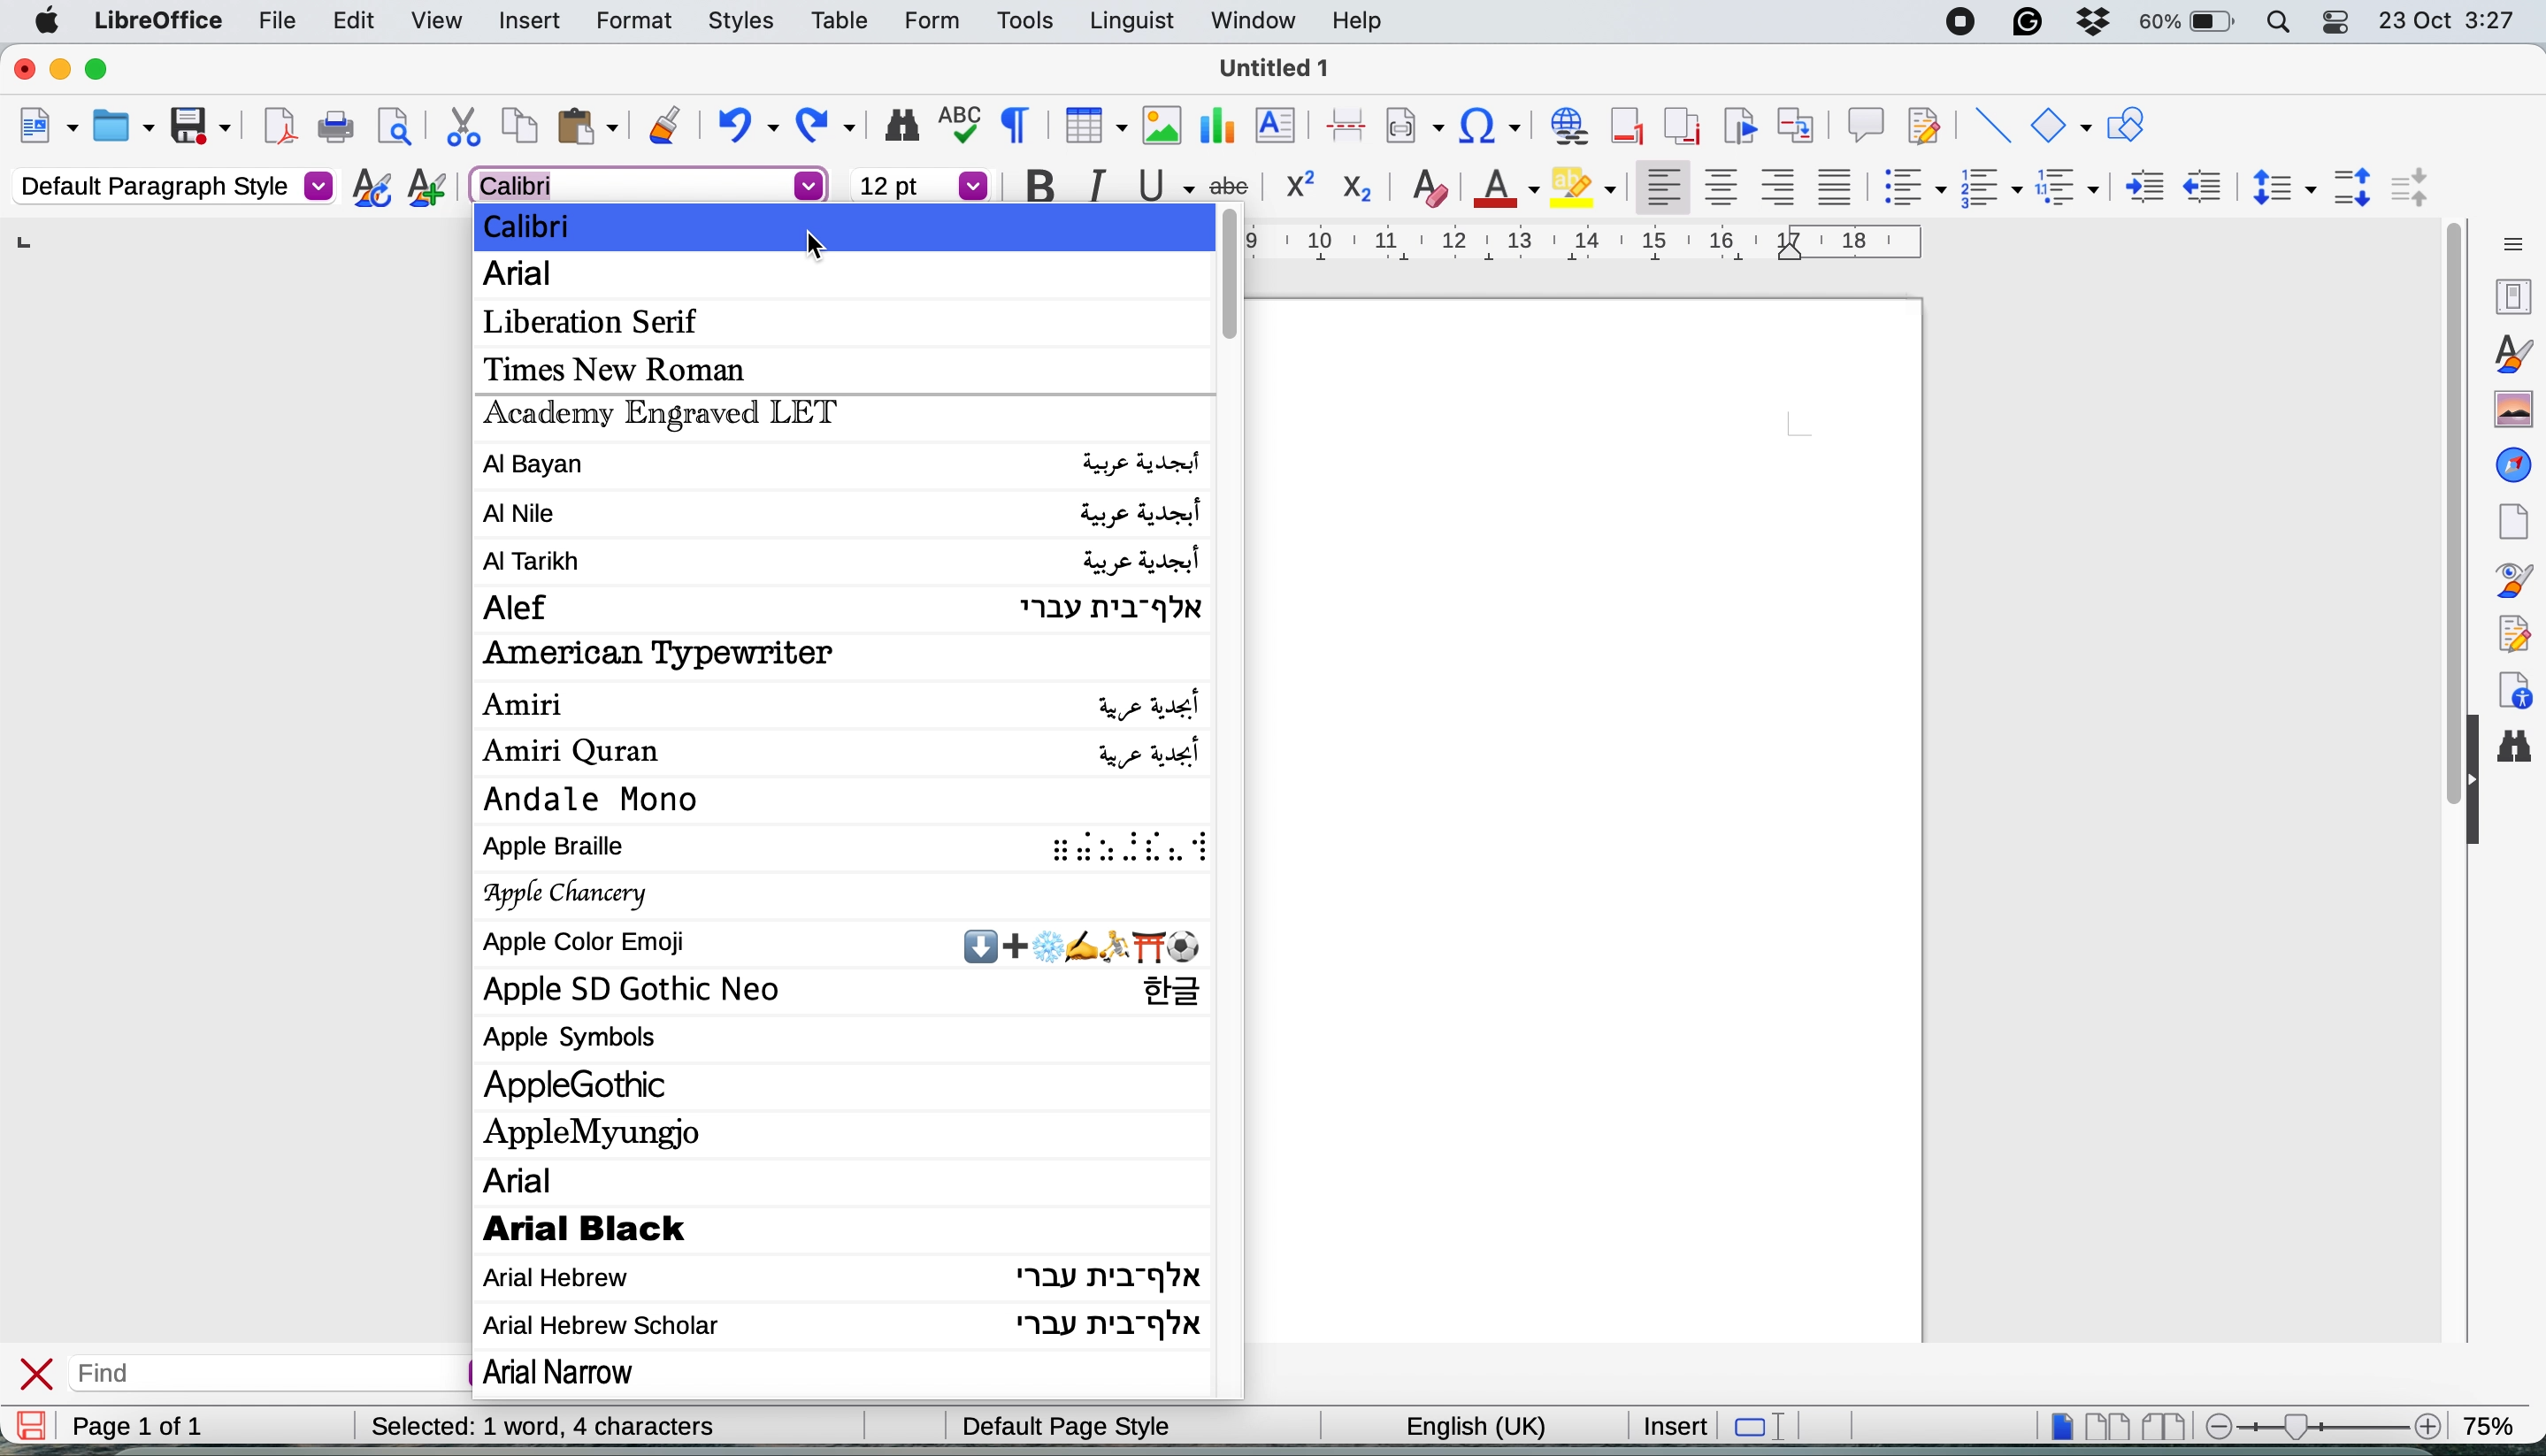 The height and width of the screenshot is (1456, 2546). What do you see at coordinates (1236, 183) in the screenshot?
I see `strikethrough` at bounding box center [1236, 183].